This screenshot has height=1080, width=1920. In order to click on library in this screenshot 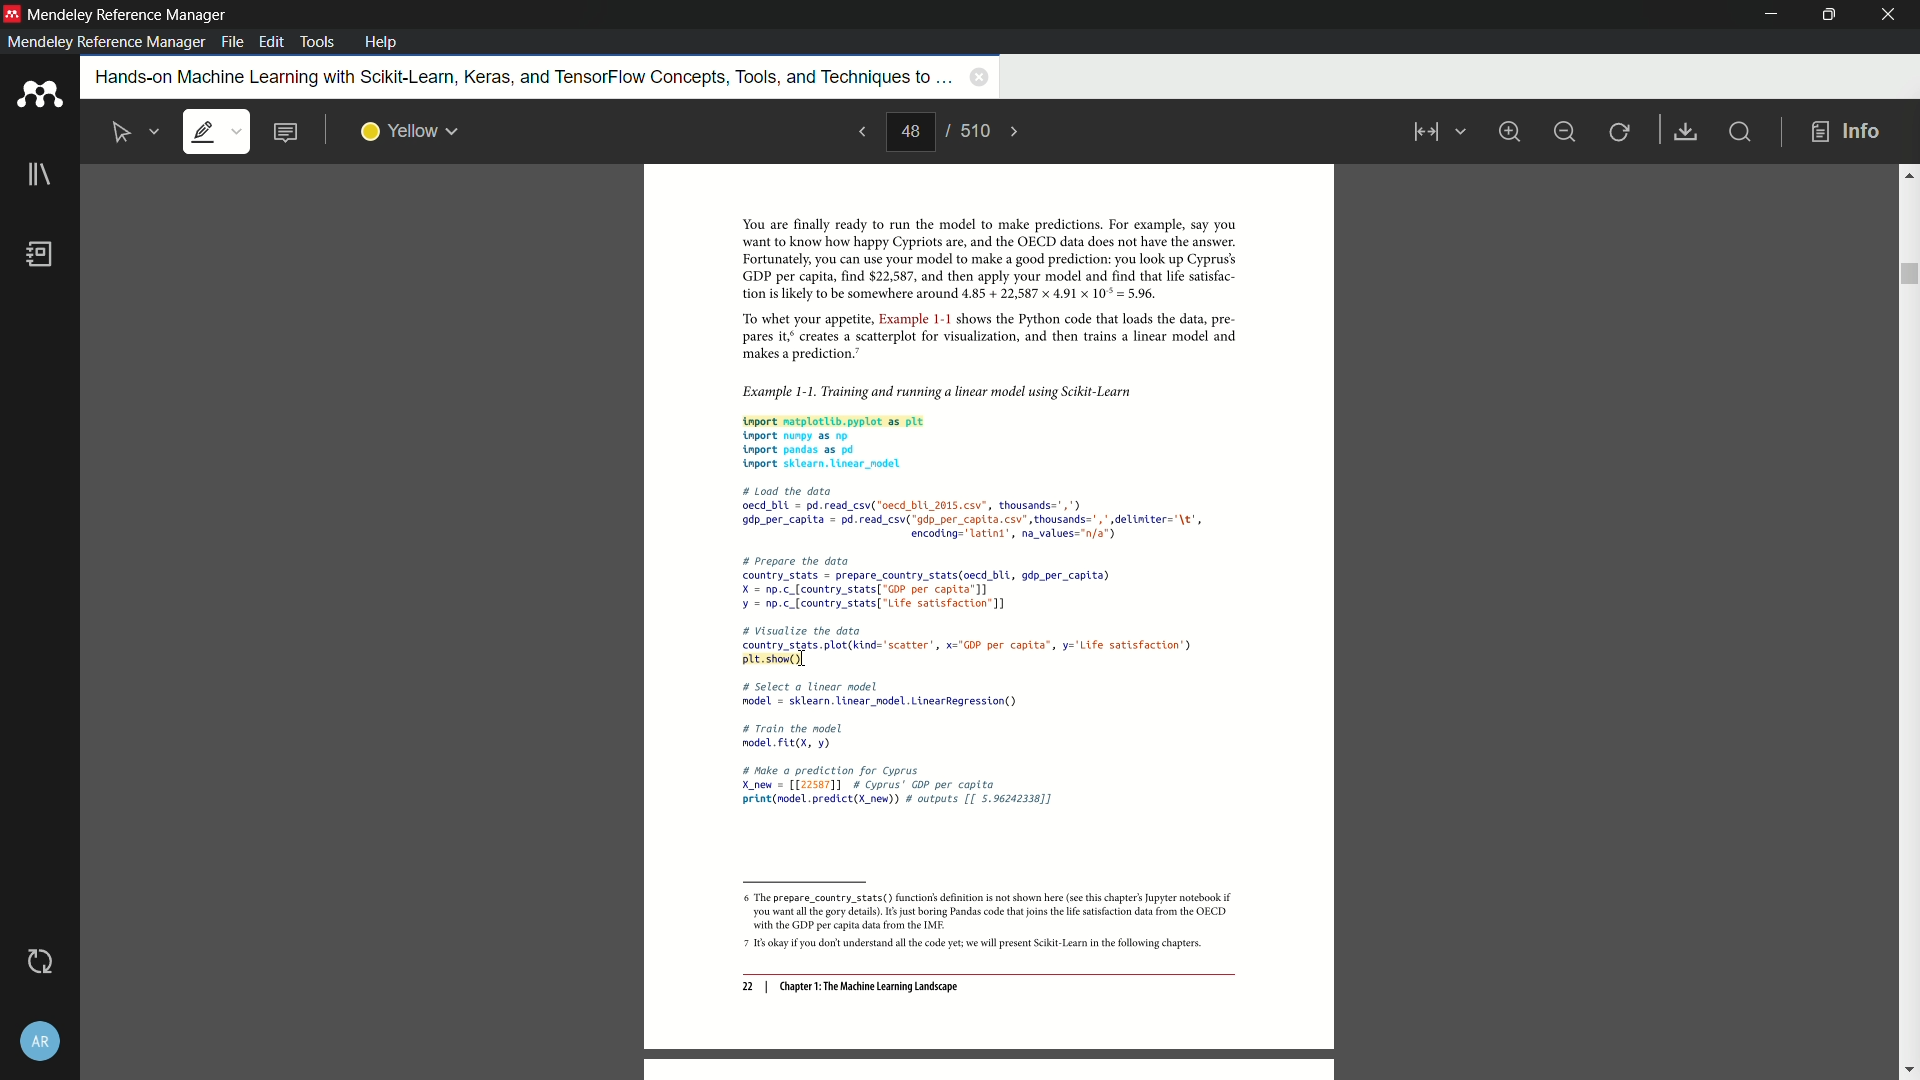, I will do `click(39, 176)`.